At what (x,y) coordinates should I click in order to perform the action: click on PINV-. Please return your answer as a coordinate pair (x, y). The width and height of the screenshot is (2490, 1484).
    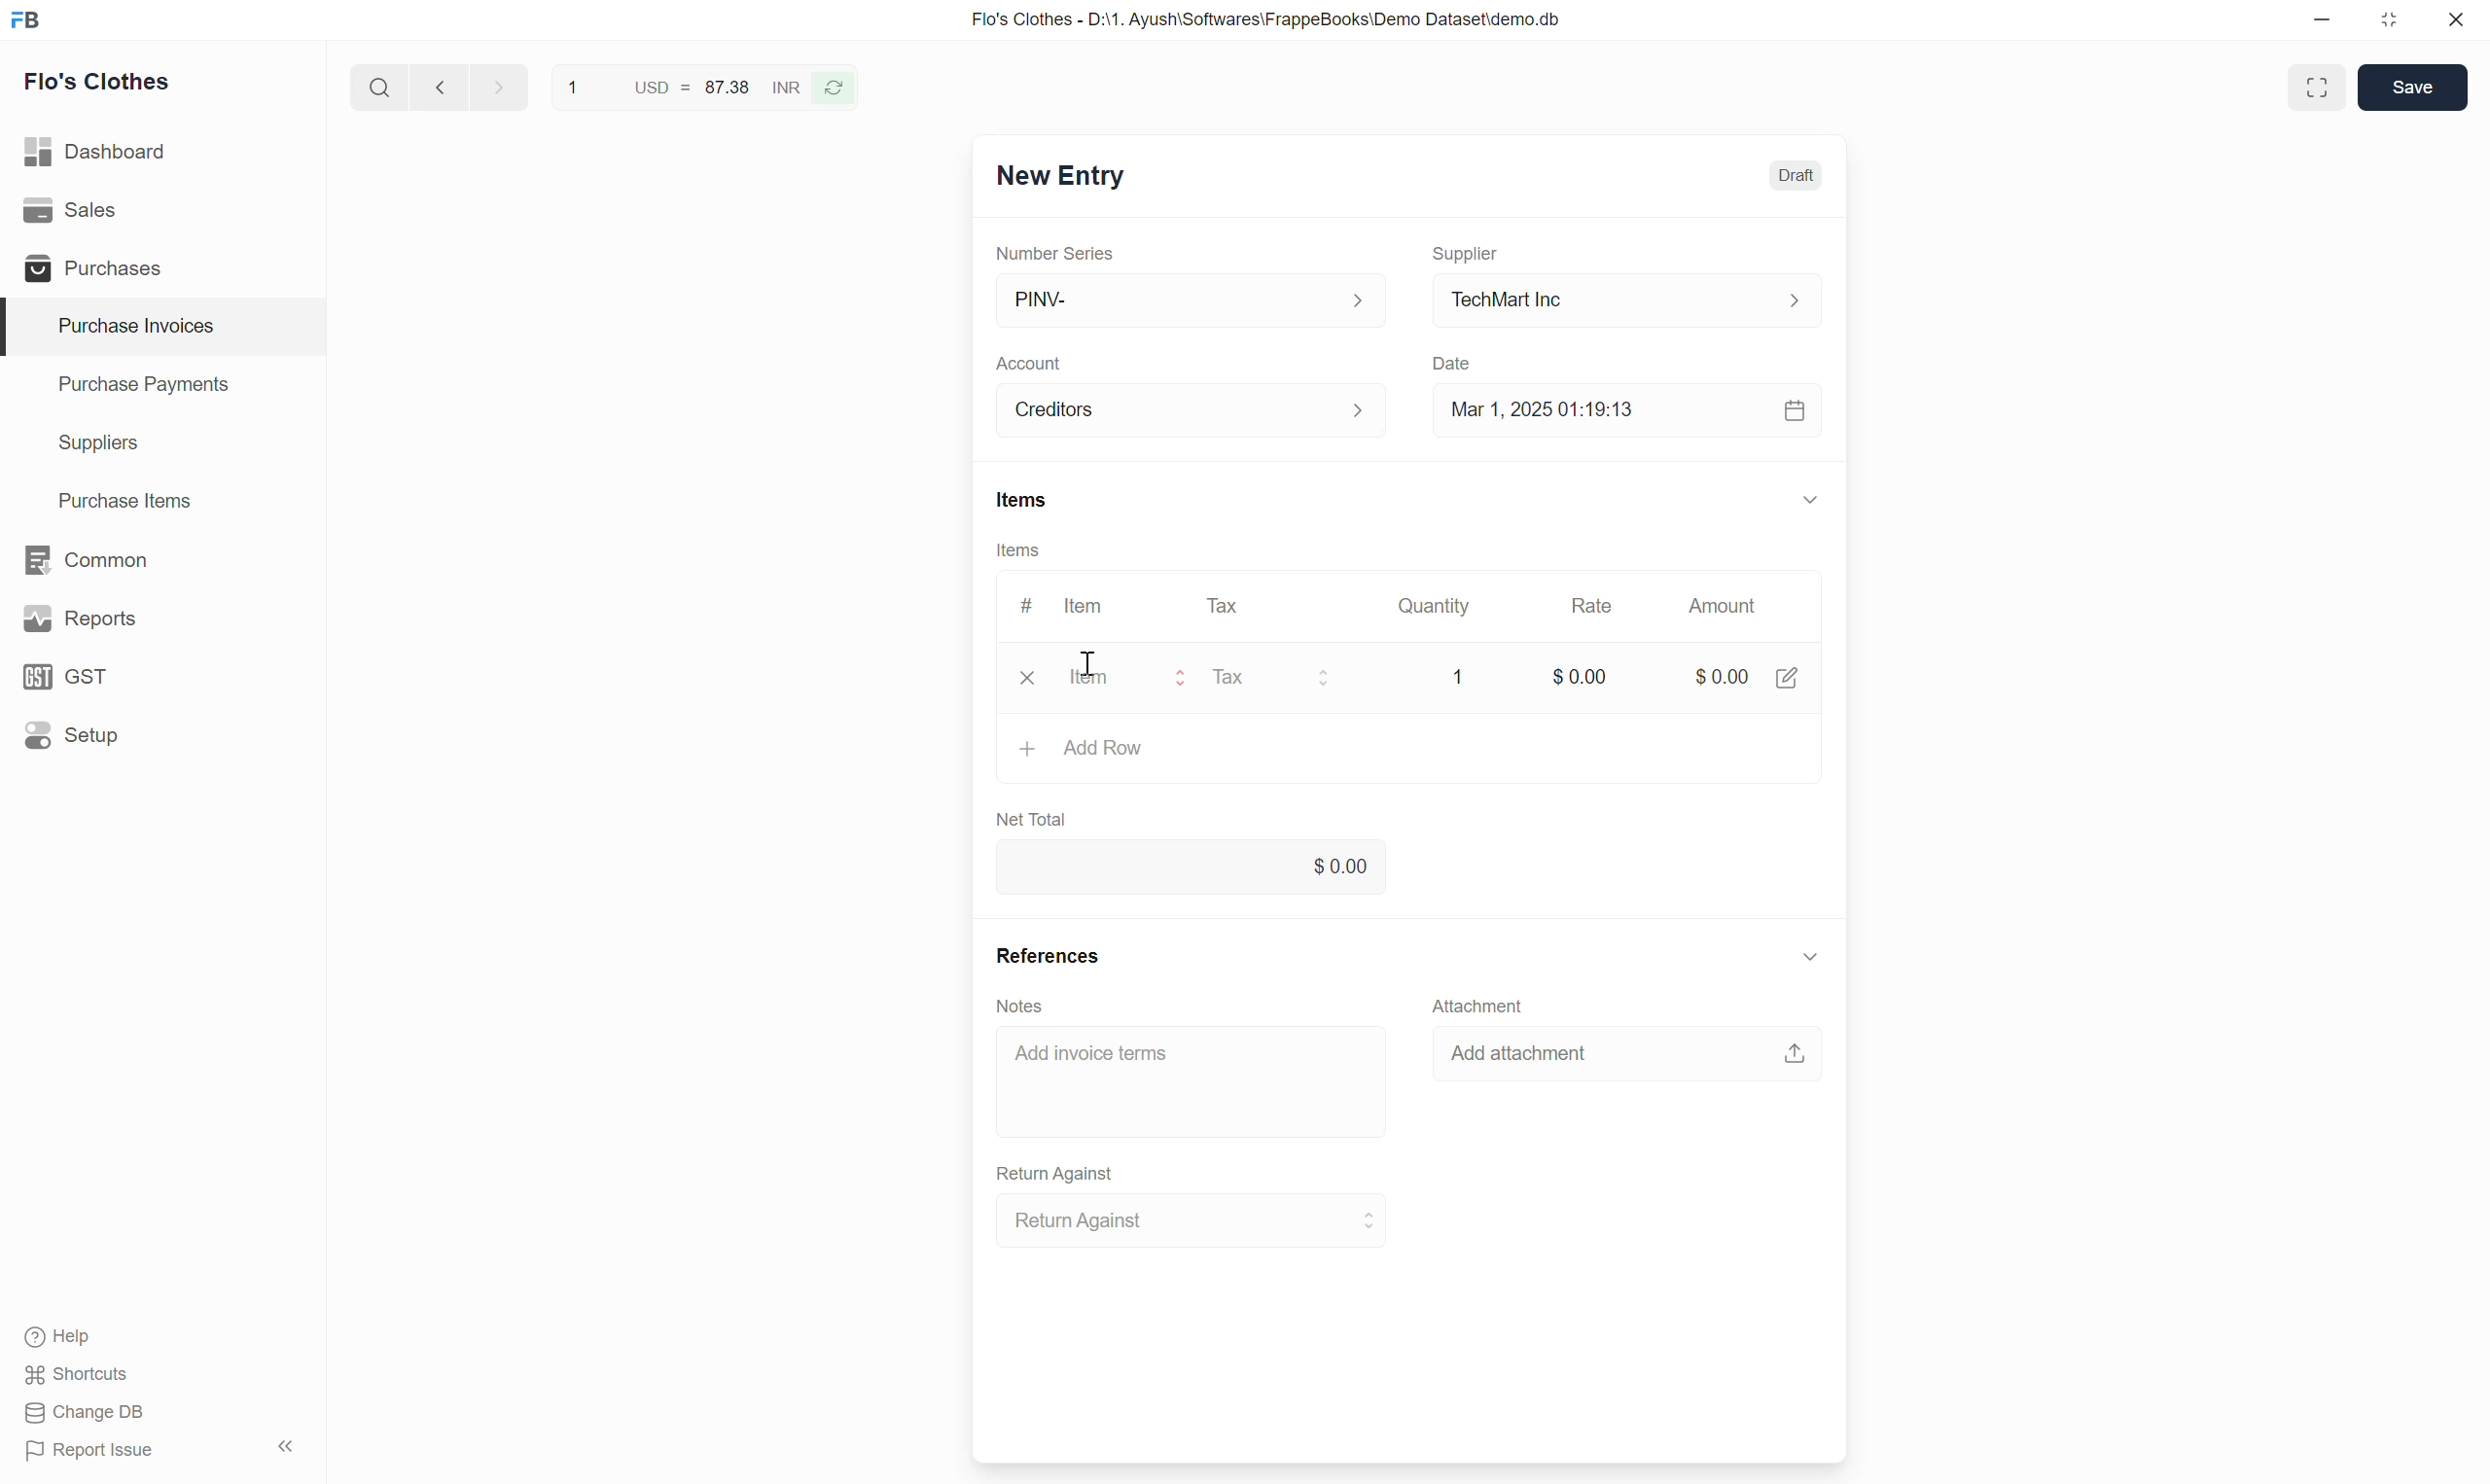
    Looking at the image, I should click on (1184, 300).